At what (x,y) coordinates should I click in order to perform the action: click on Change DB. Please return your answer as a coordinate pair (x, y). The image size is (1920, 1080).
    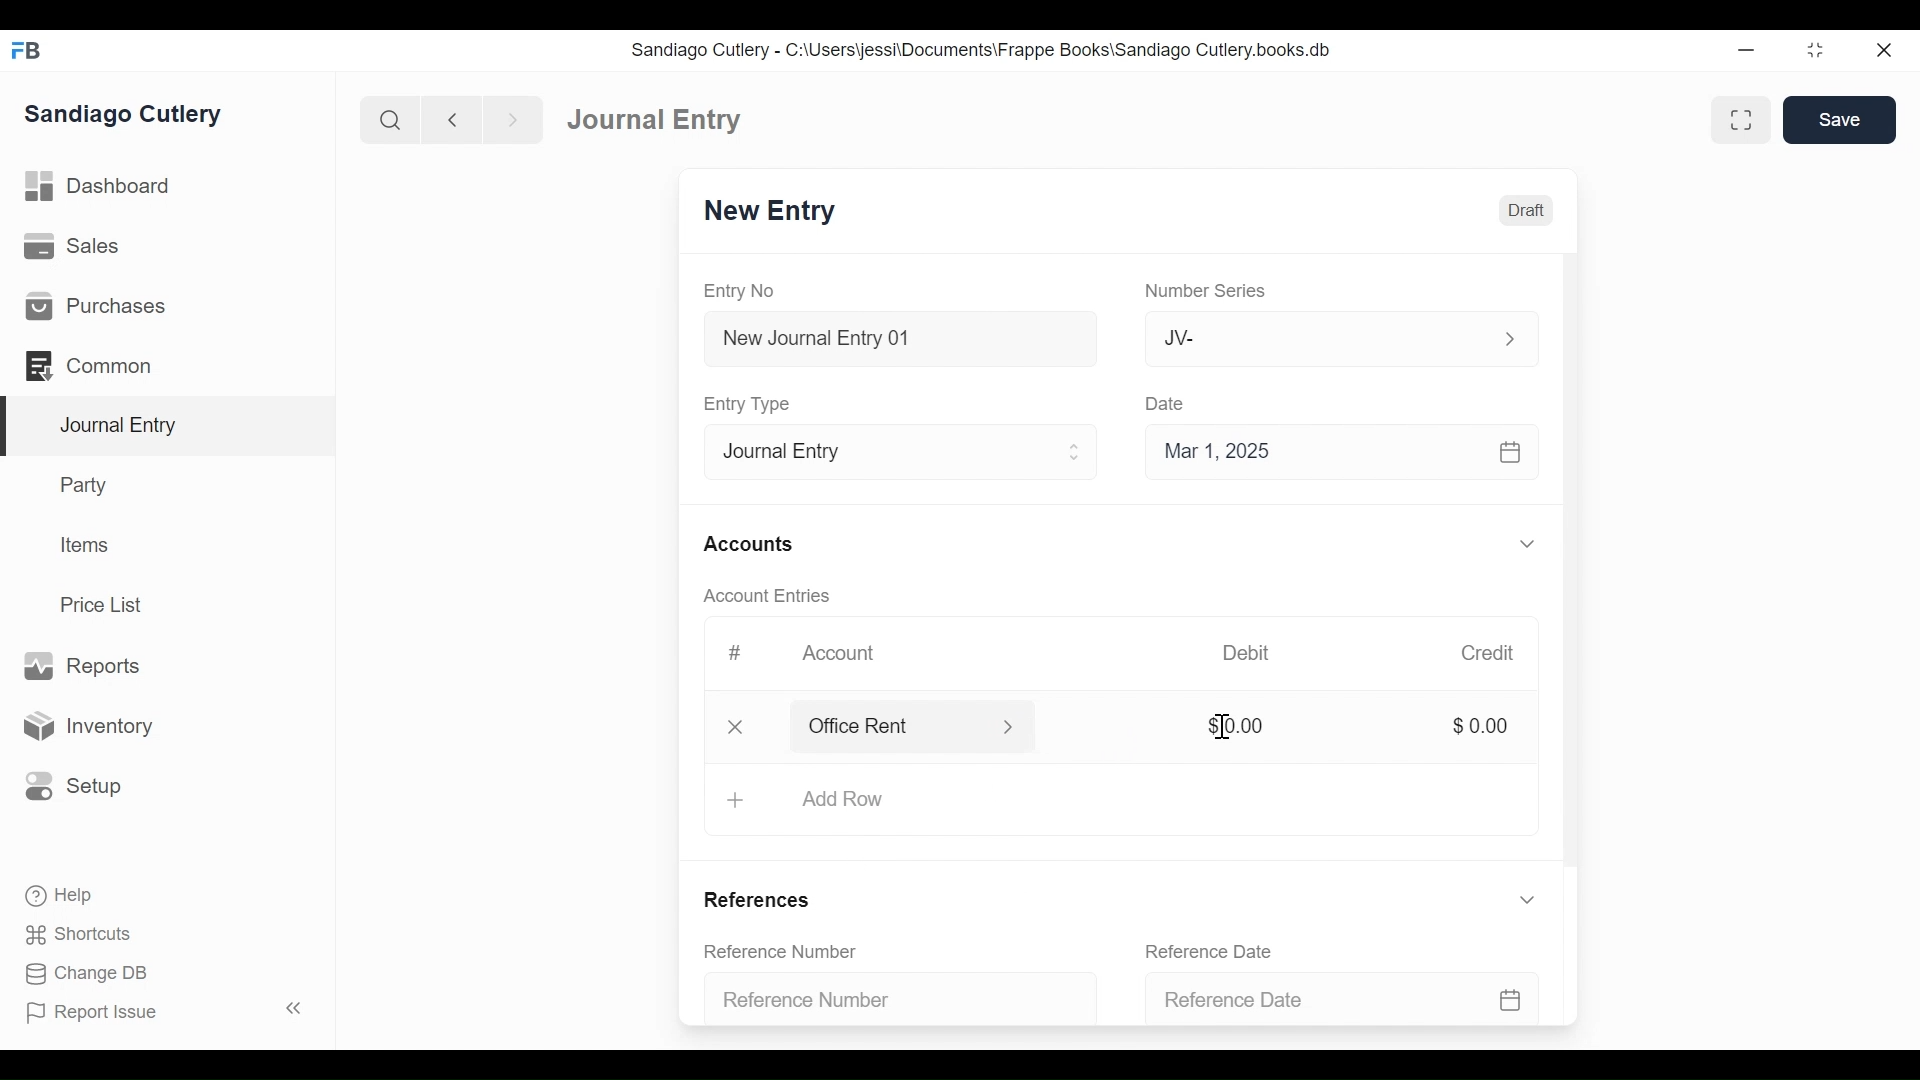
    Looking at the image, I should click on (78, 975).